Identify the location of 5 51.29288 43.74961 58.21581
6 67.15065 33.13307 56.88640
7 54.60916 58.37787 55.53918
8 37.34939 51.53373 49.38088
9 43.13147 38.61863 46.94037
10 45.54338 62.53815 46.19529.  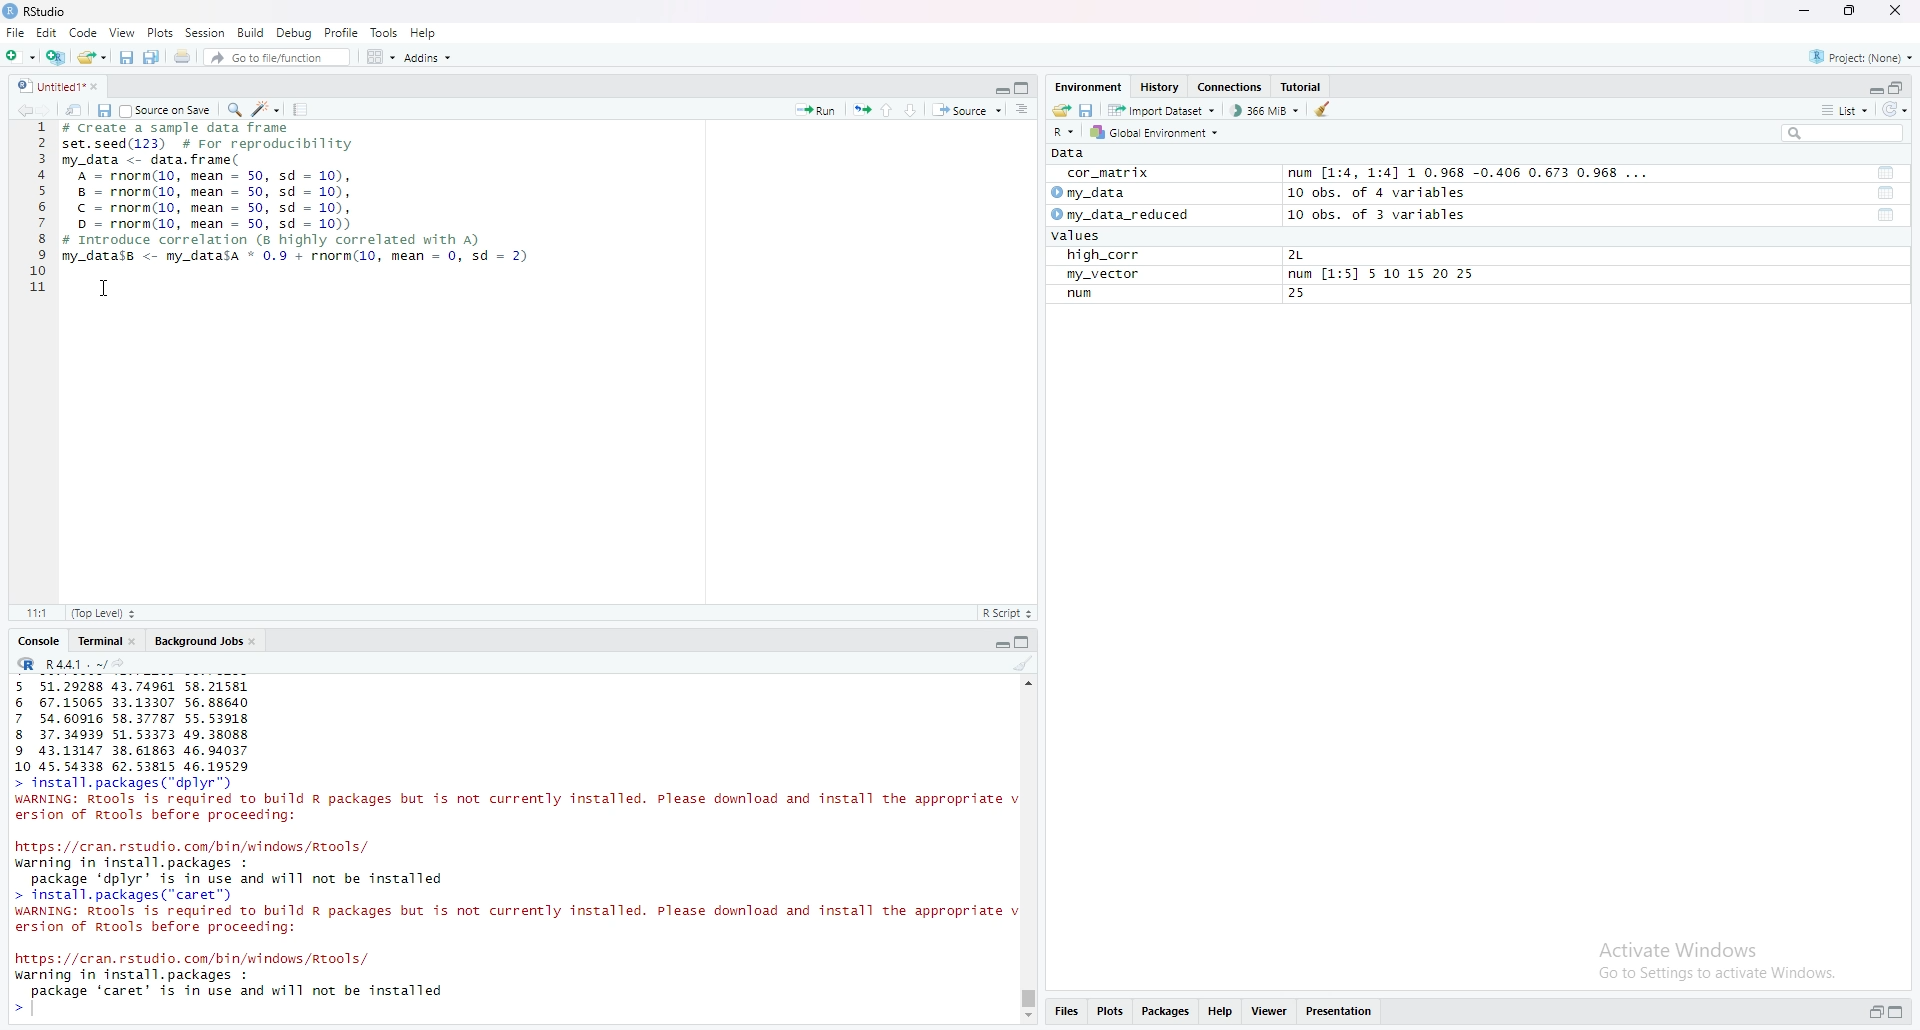
(129, 726).